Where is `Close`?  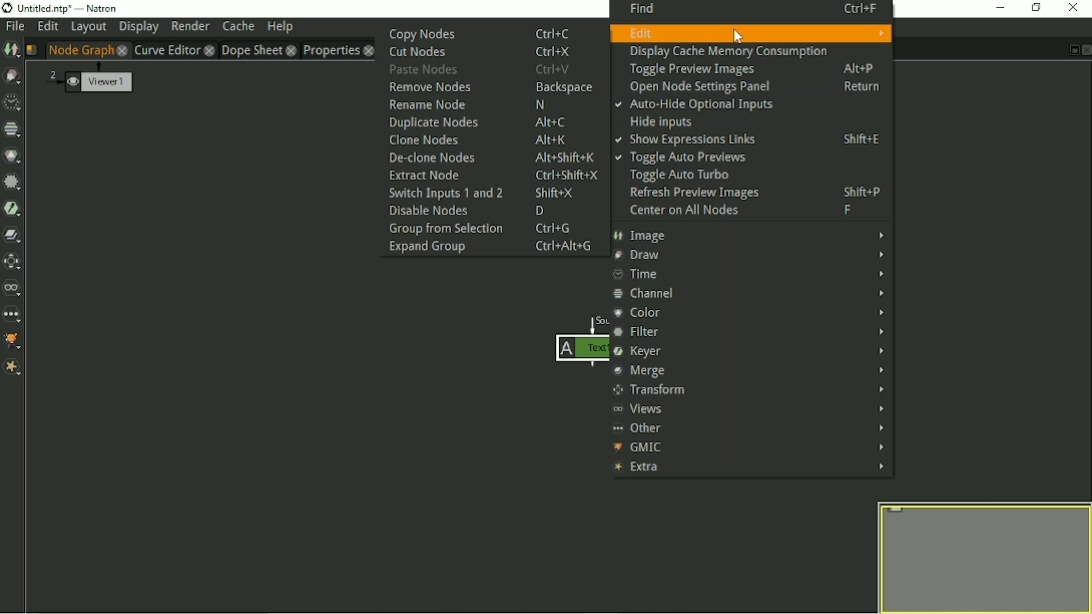
Close is located at coordinates (1085, 50).